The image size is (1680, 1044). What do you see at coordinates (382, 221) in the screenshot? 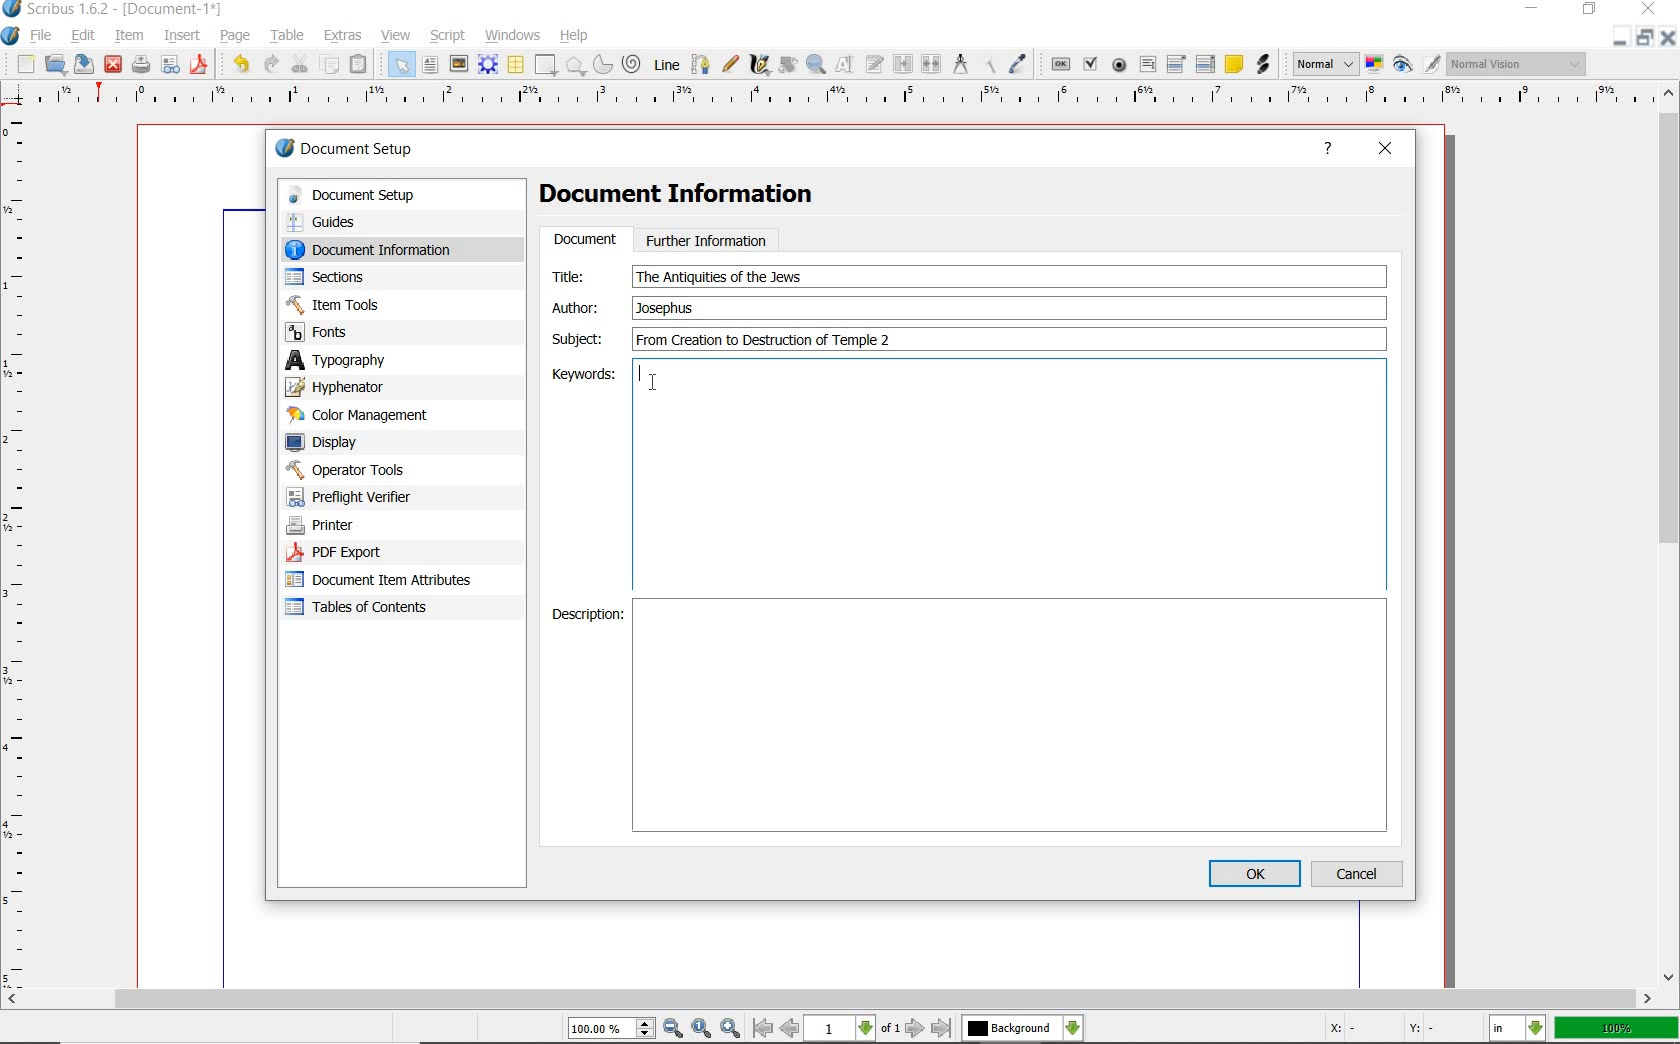
I see `guides` at bounding box center [382, 221].